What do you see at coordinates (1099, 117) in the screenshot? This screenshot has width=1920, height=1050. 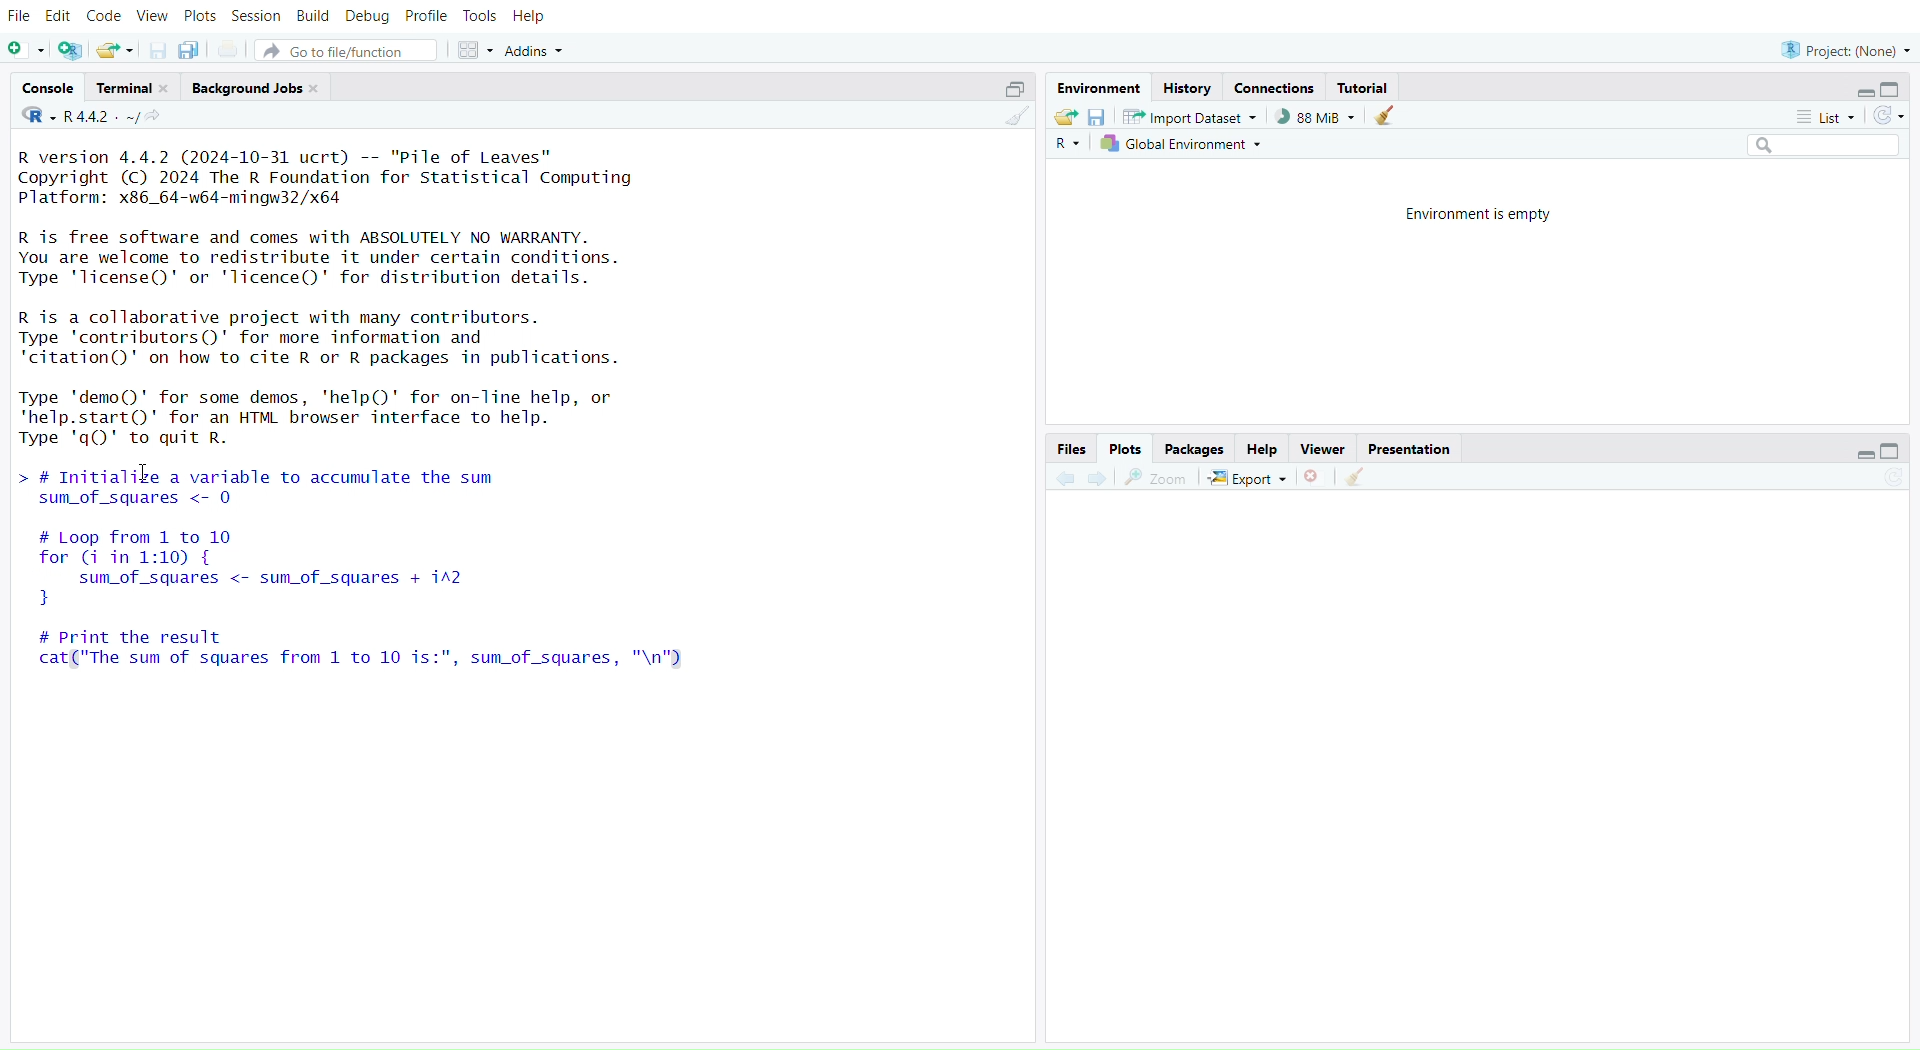 I see `save workspace` at bounding box center [1099, 117].